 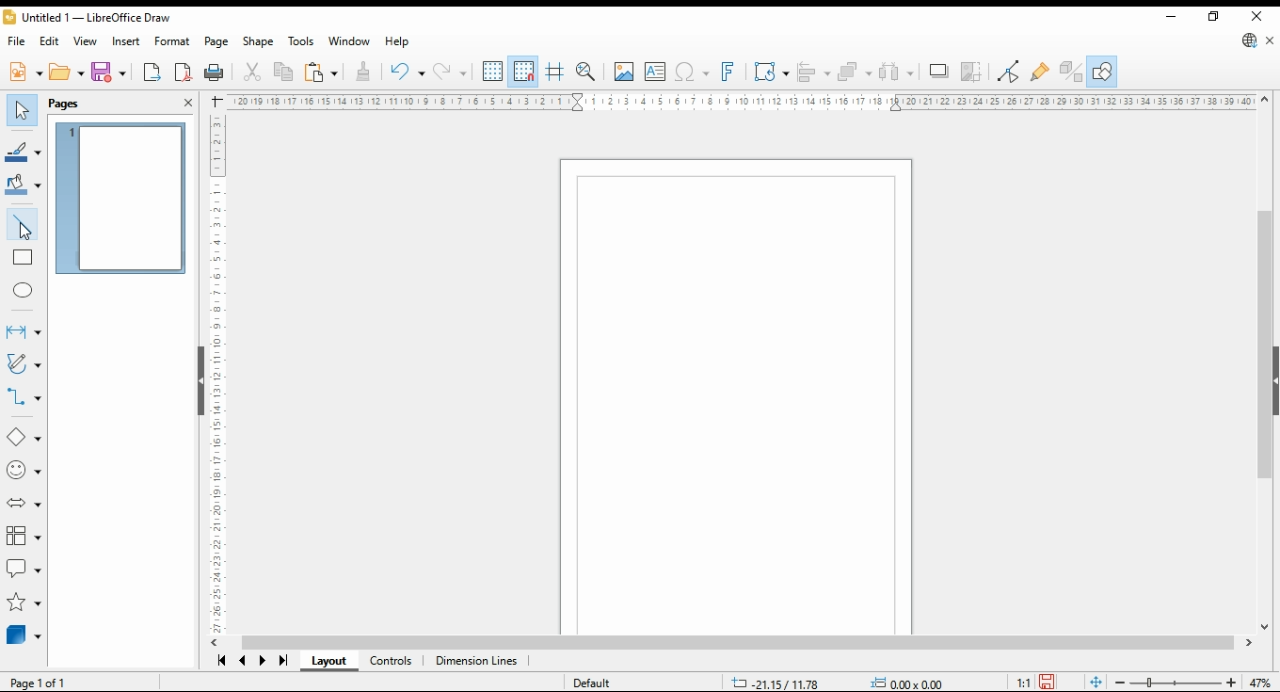 I want to click on dimensions, so click(x=477, y=663).